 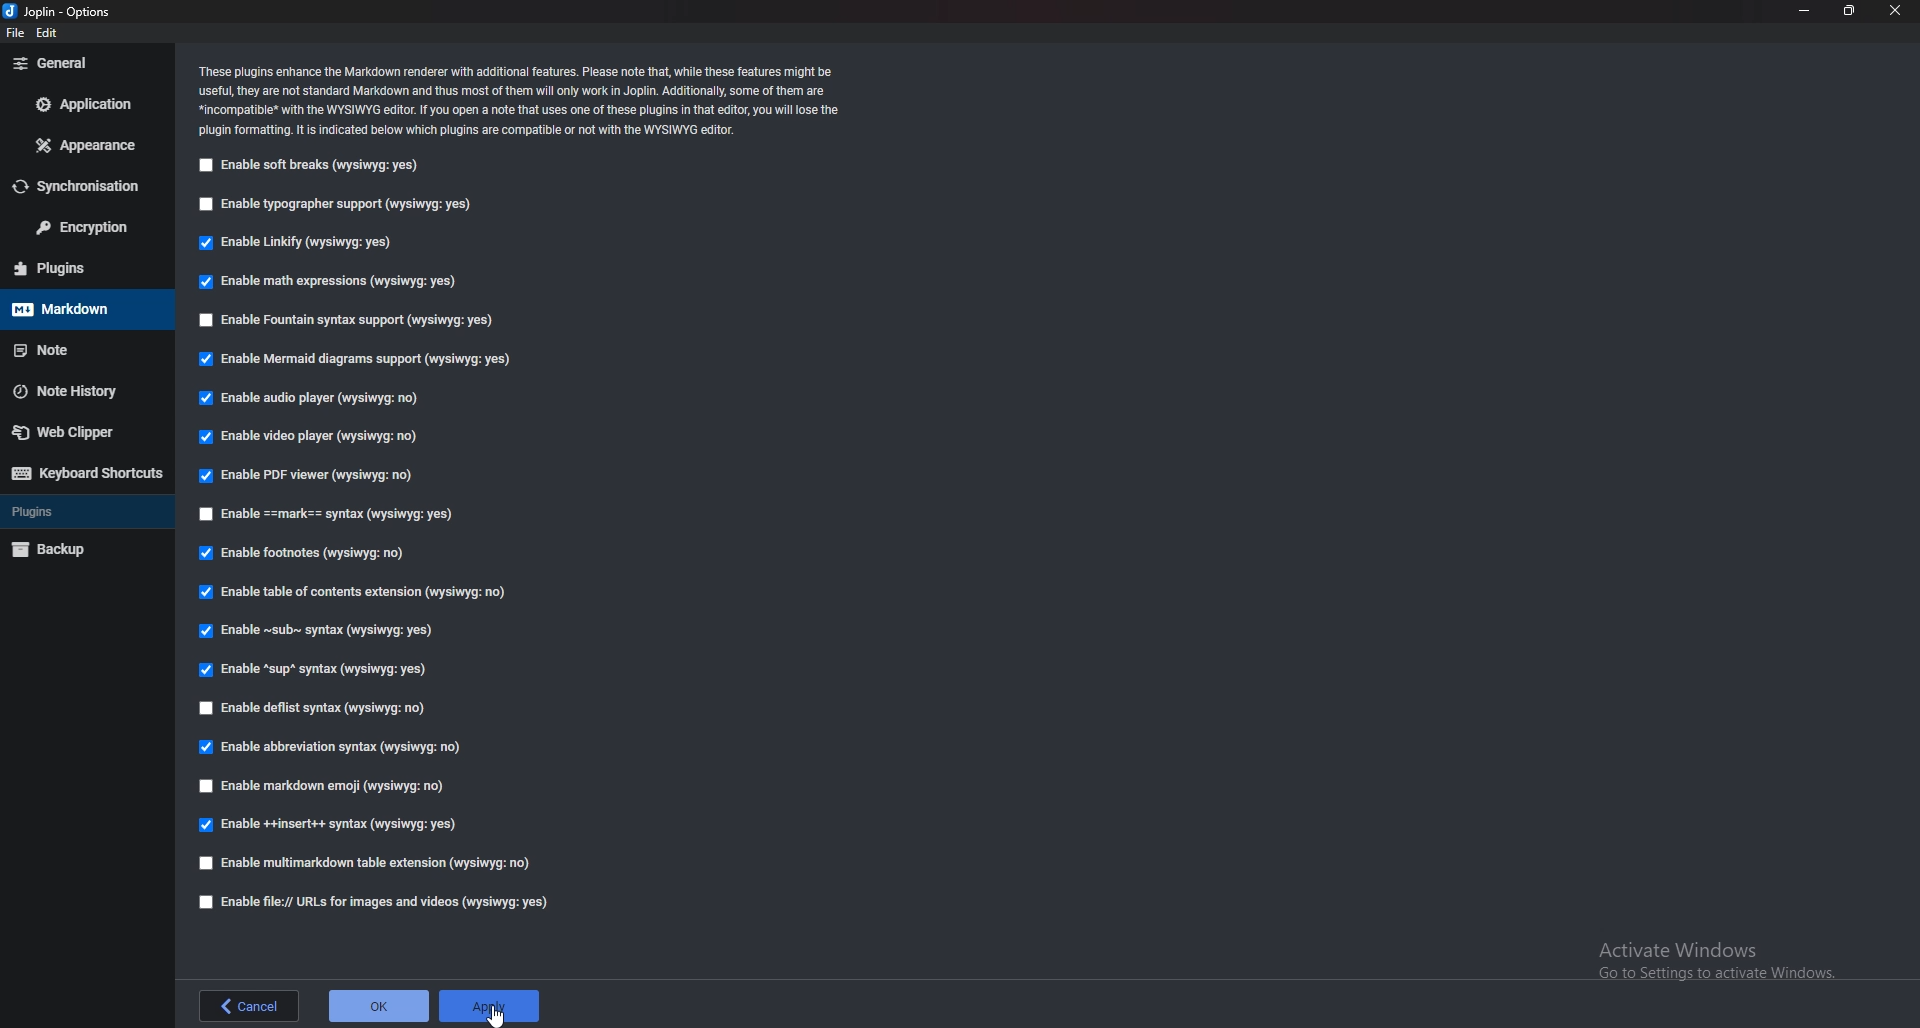 What do you see at coordinates (380, 901) in the screenshot?
I see `Enable file urls for images and videos` at bounding box center [380, 901].